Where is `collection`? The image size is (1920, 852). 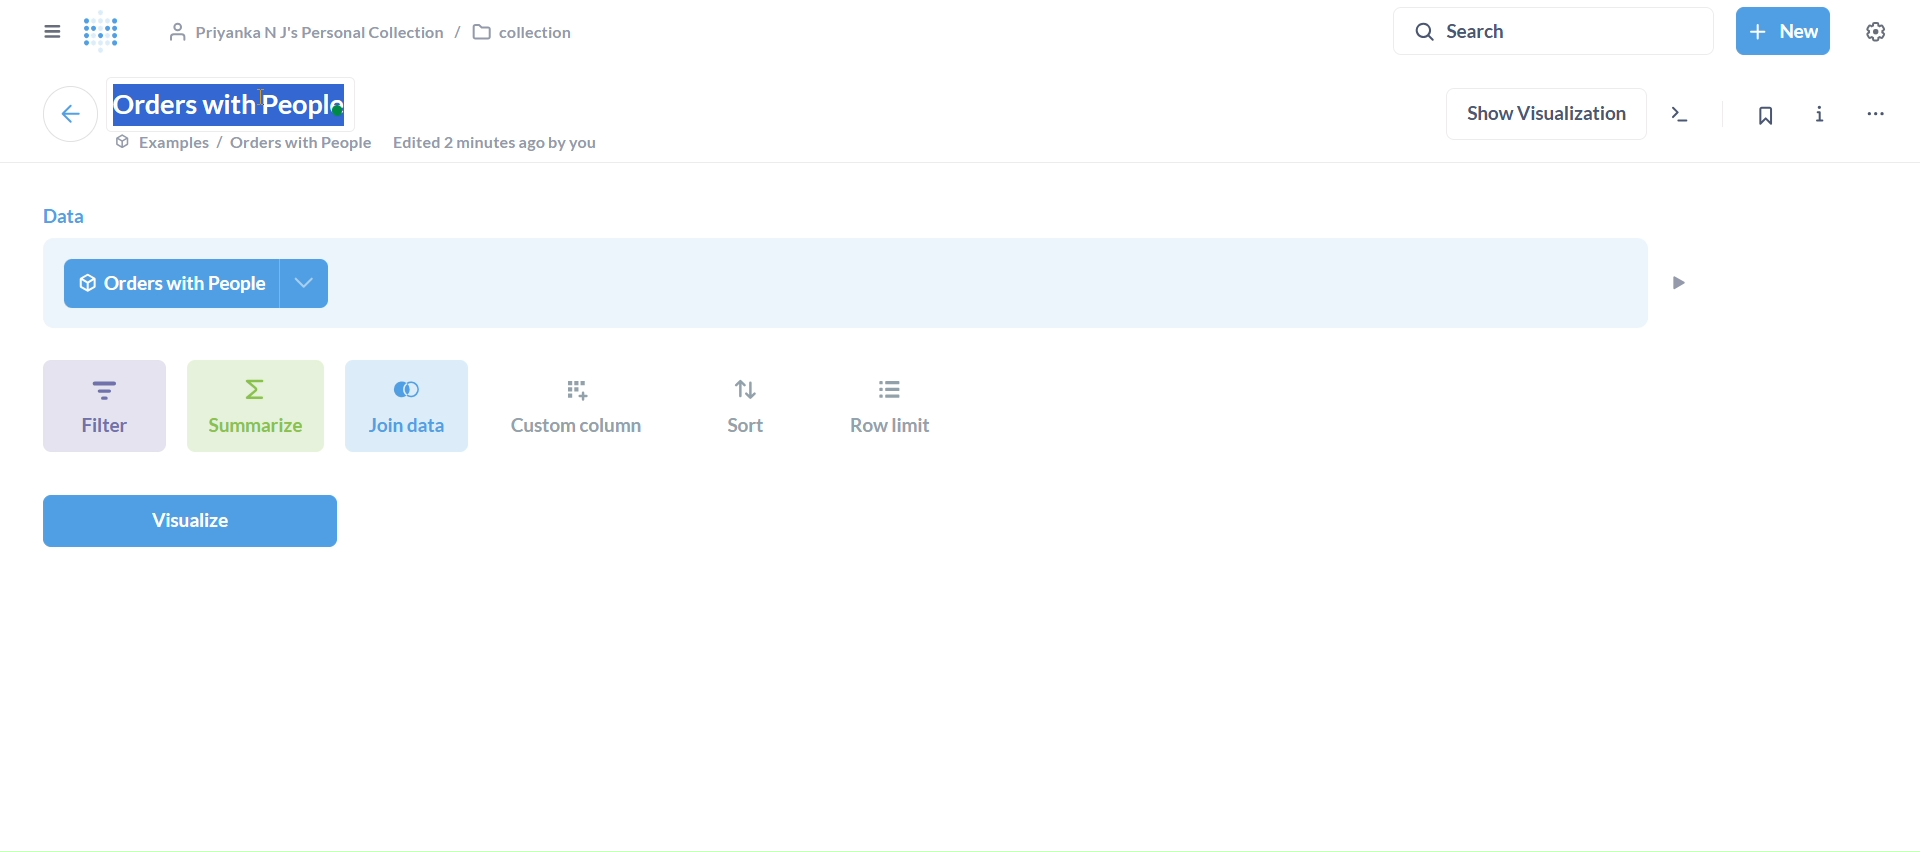 collection is located at coordinates (369, 30).